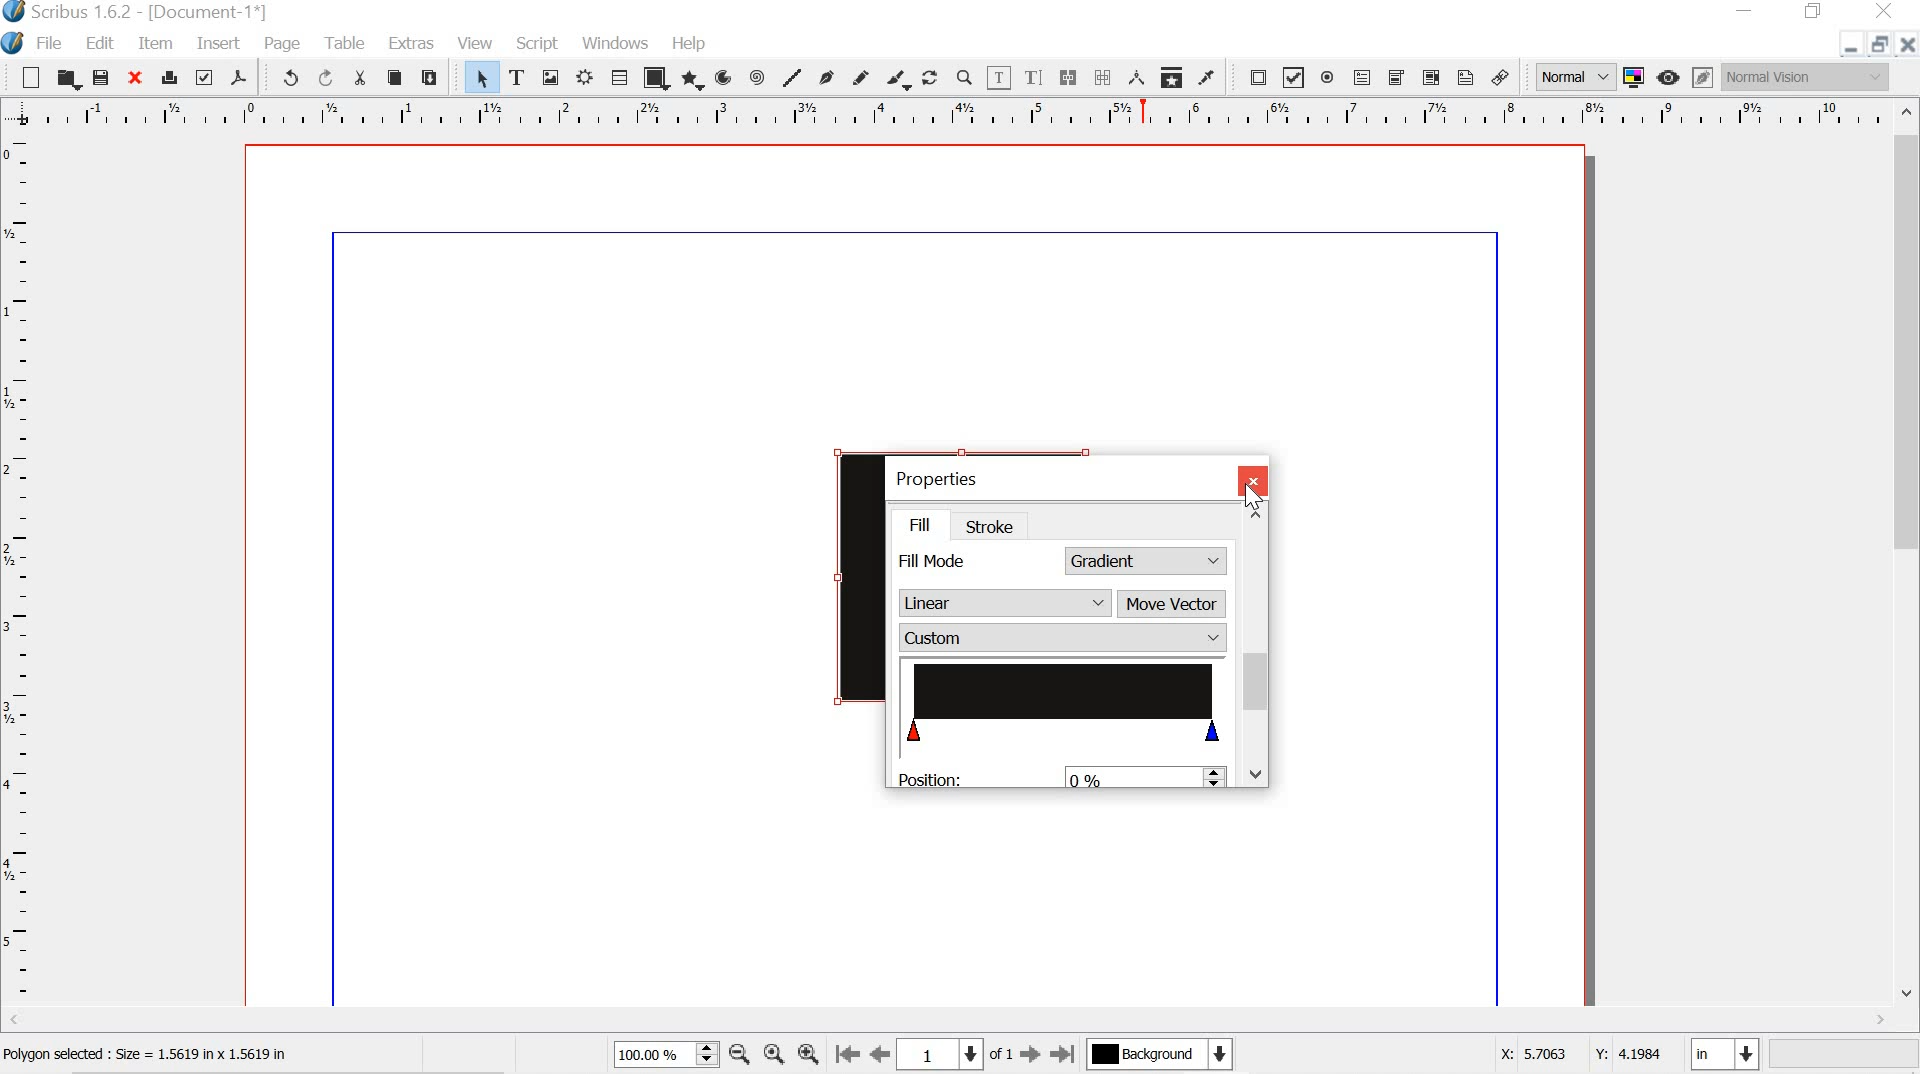 This screenshot has width=1920, height=1074. Describe the element at coordinates (538, 41) in the screenshot. I see `script` at that location.